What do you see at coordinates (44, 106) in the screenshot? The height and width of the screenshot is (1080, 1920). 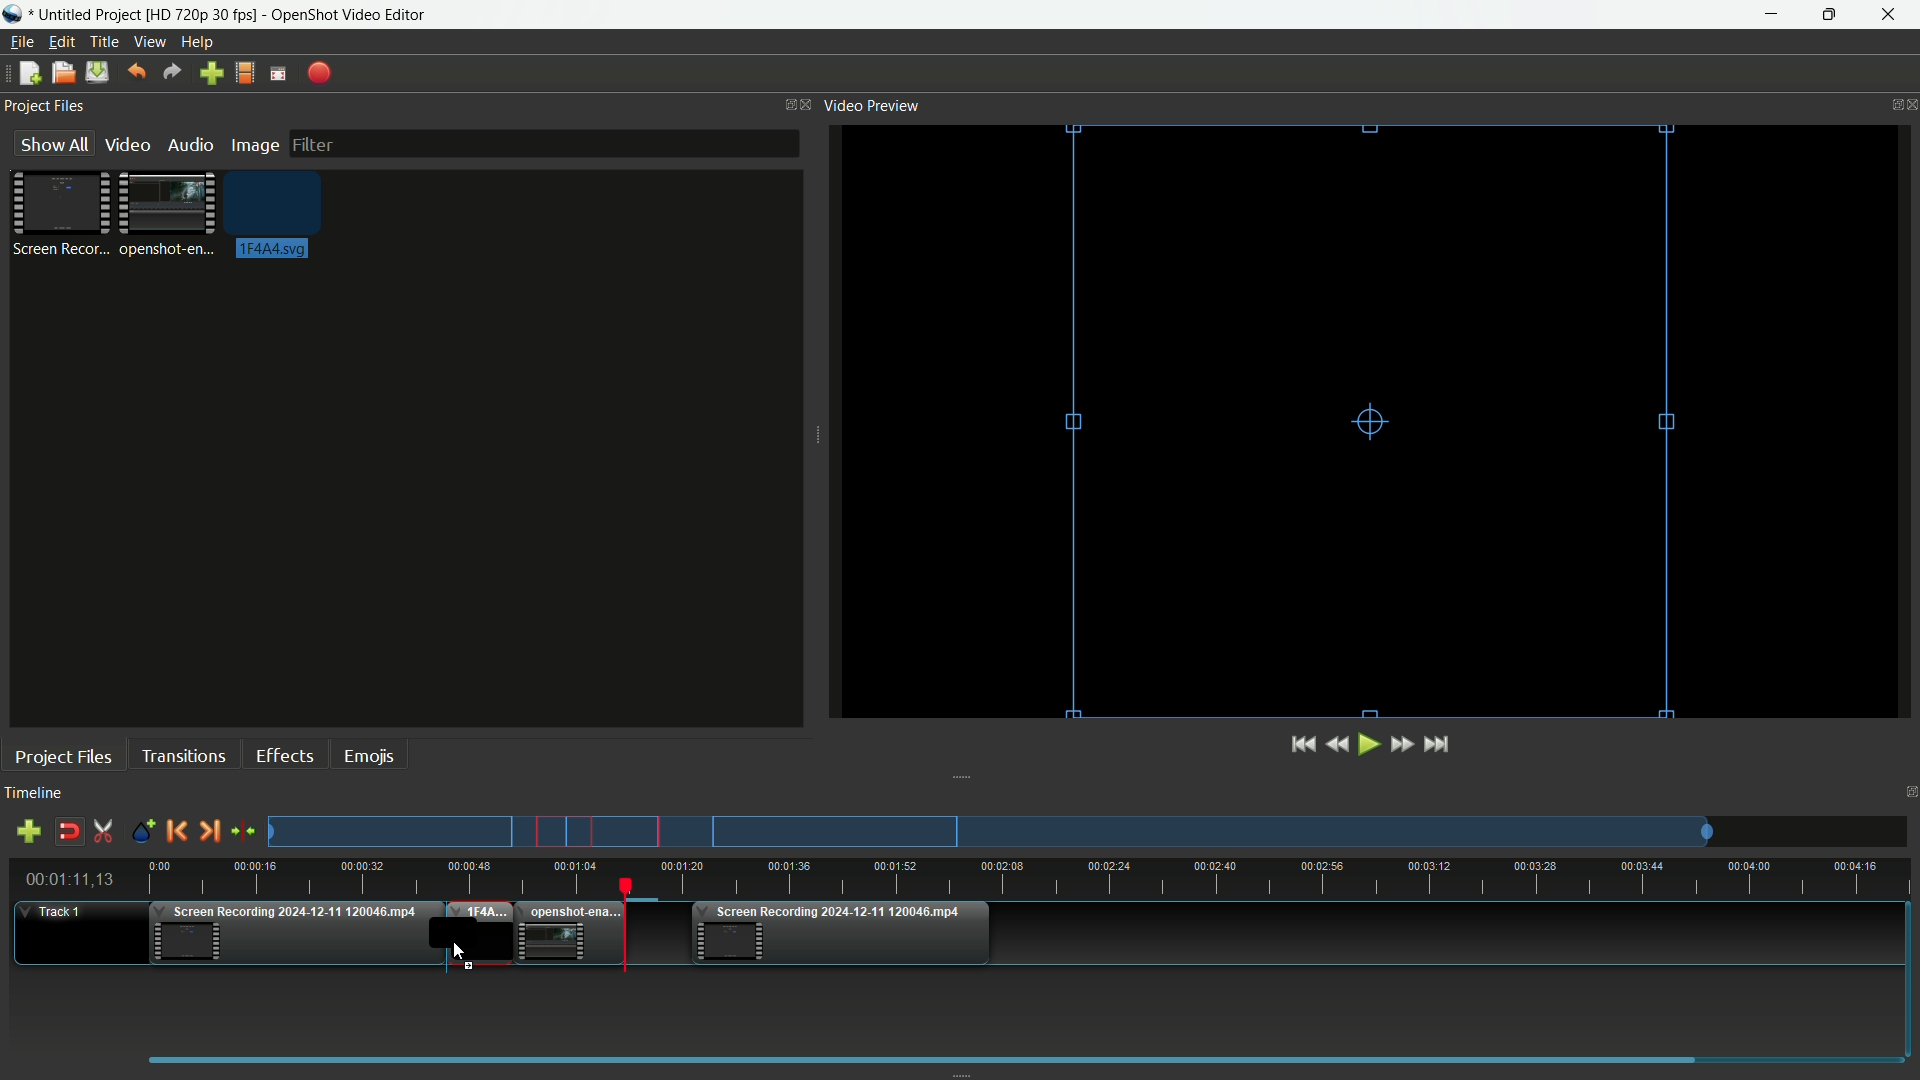 I see `Project files` at bounding box center [44, 106].